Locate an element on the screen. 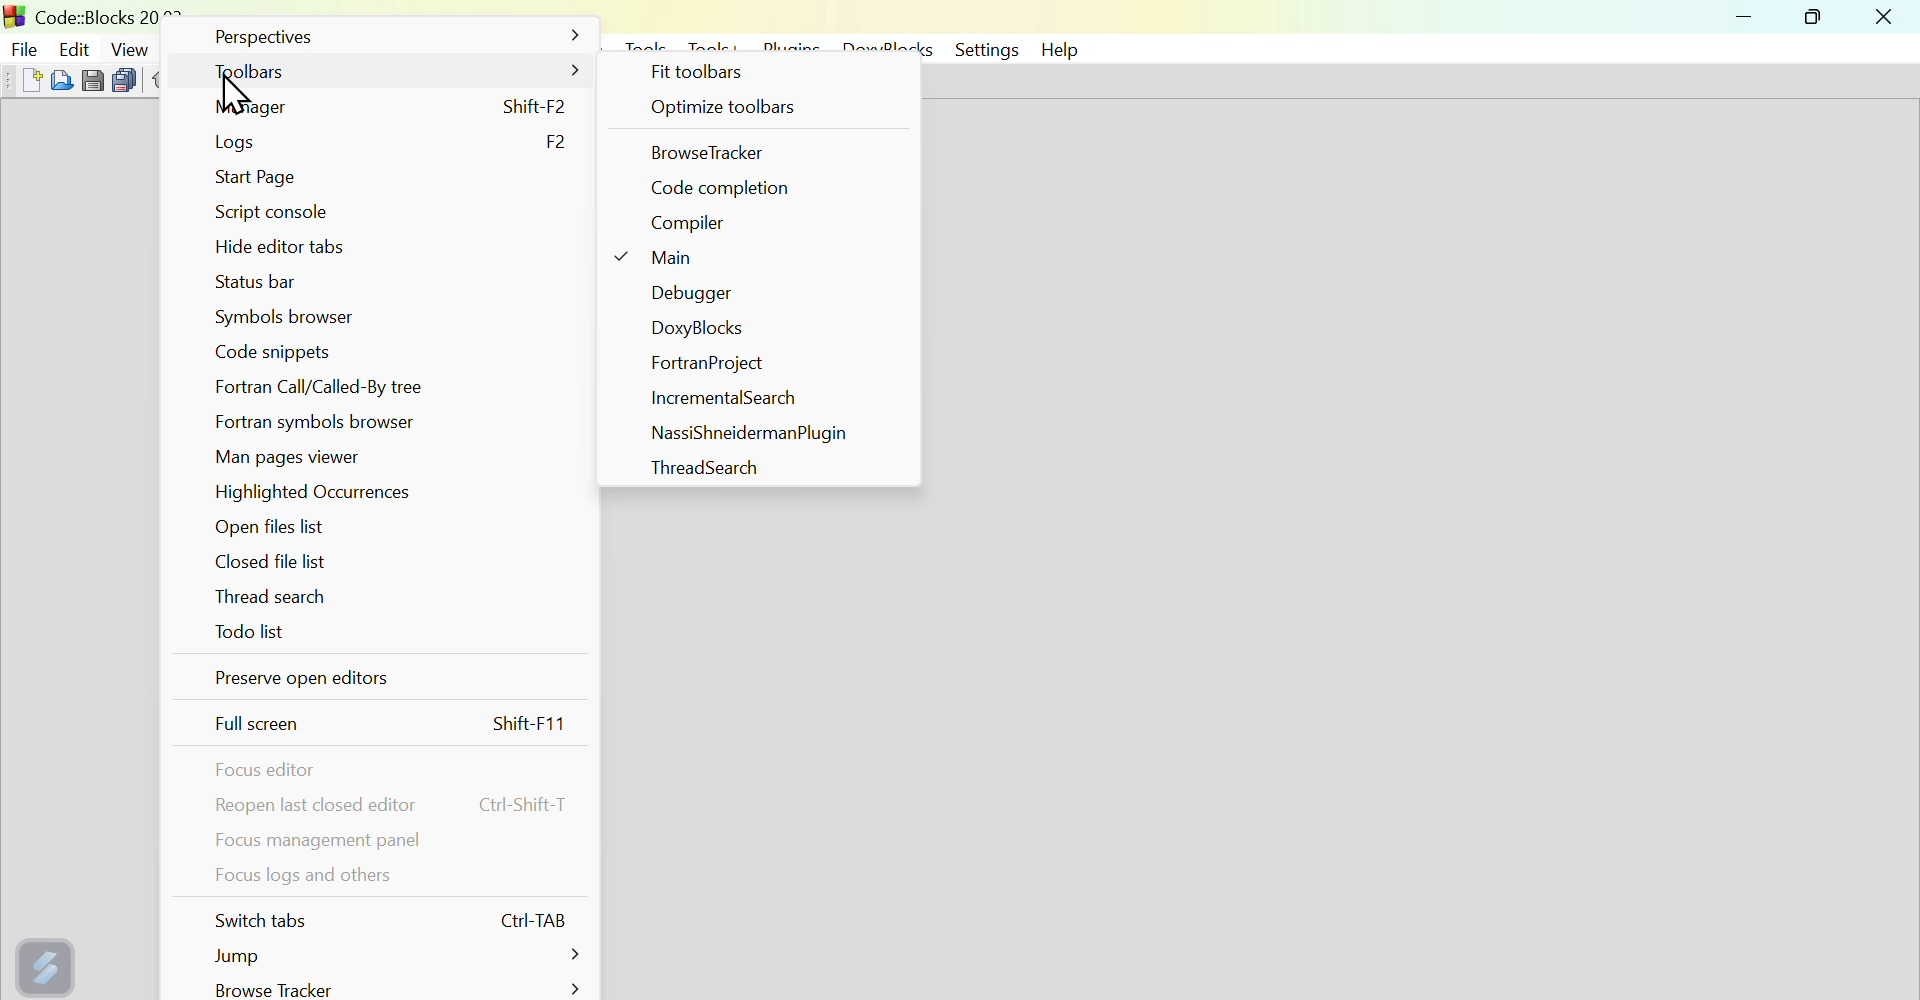 Image resolution: width=1920 pixels, height=1000 pixels. Toolbars is located at coordinates (394, 74).